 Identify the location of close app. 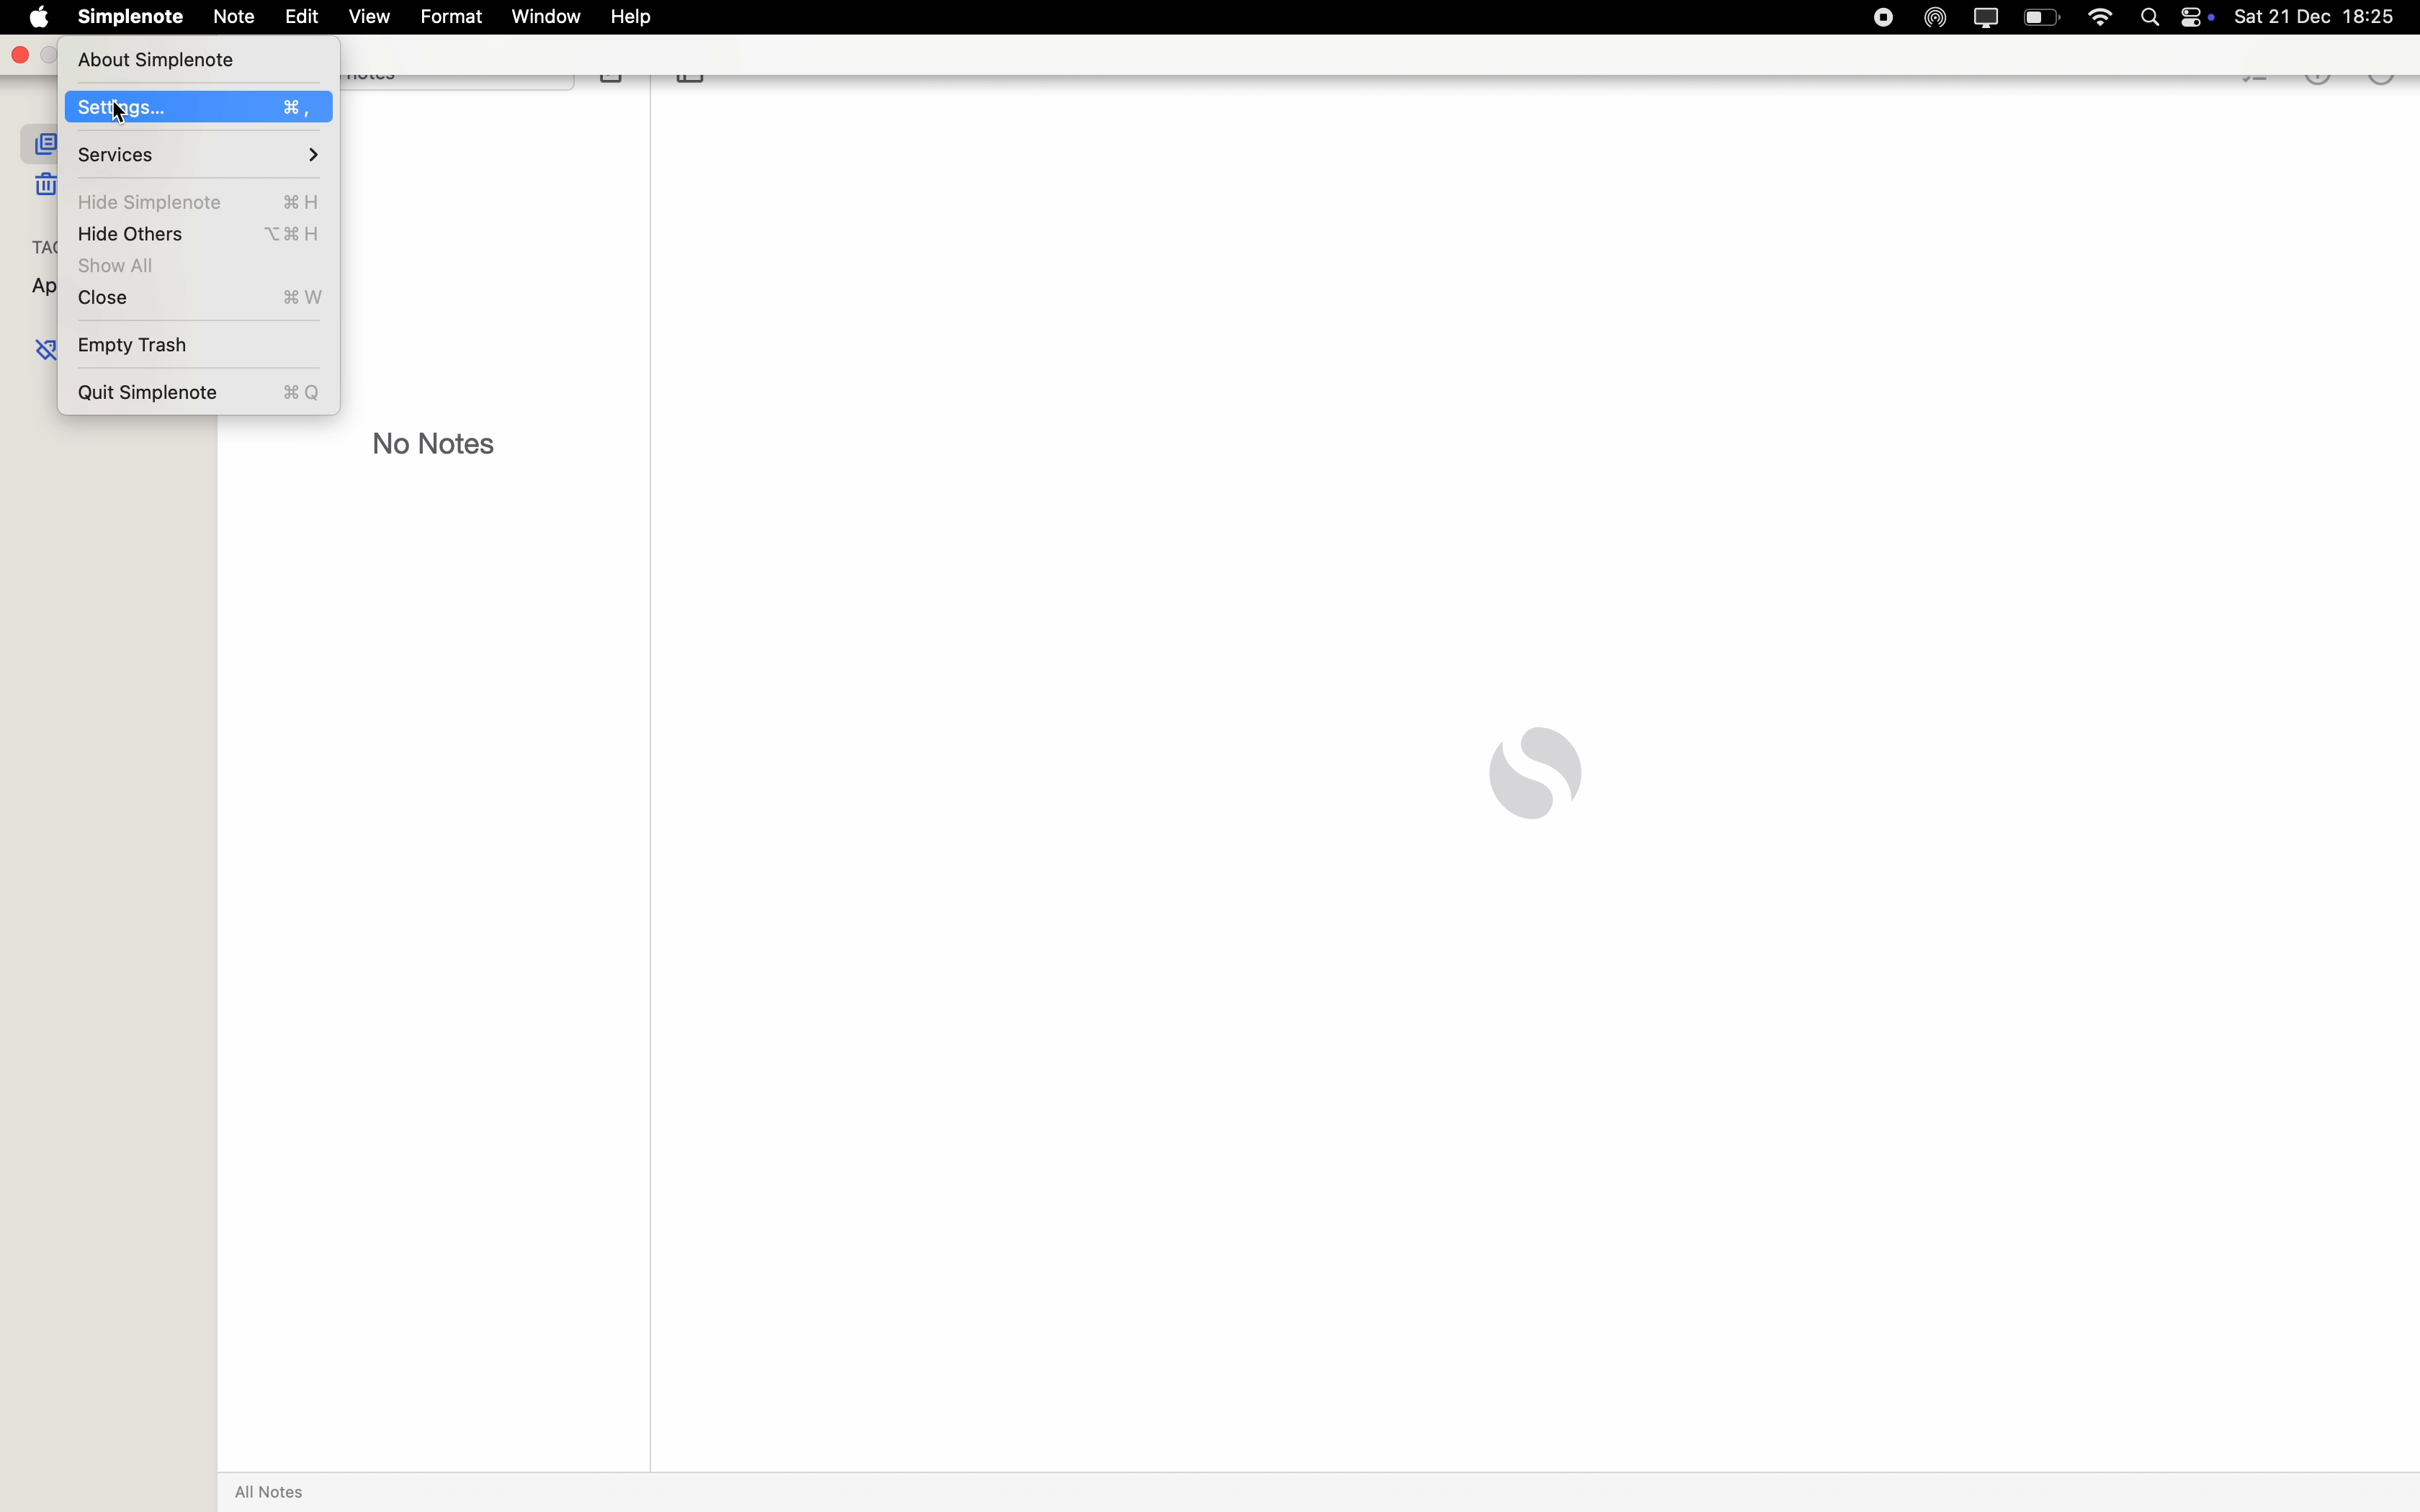
(18, 57).